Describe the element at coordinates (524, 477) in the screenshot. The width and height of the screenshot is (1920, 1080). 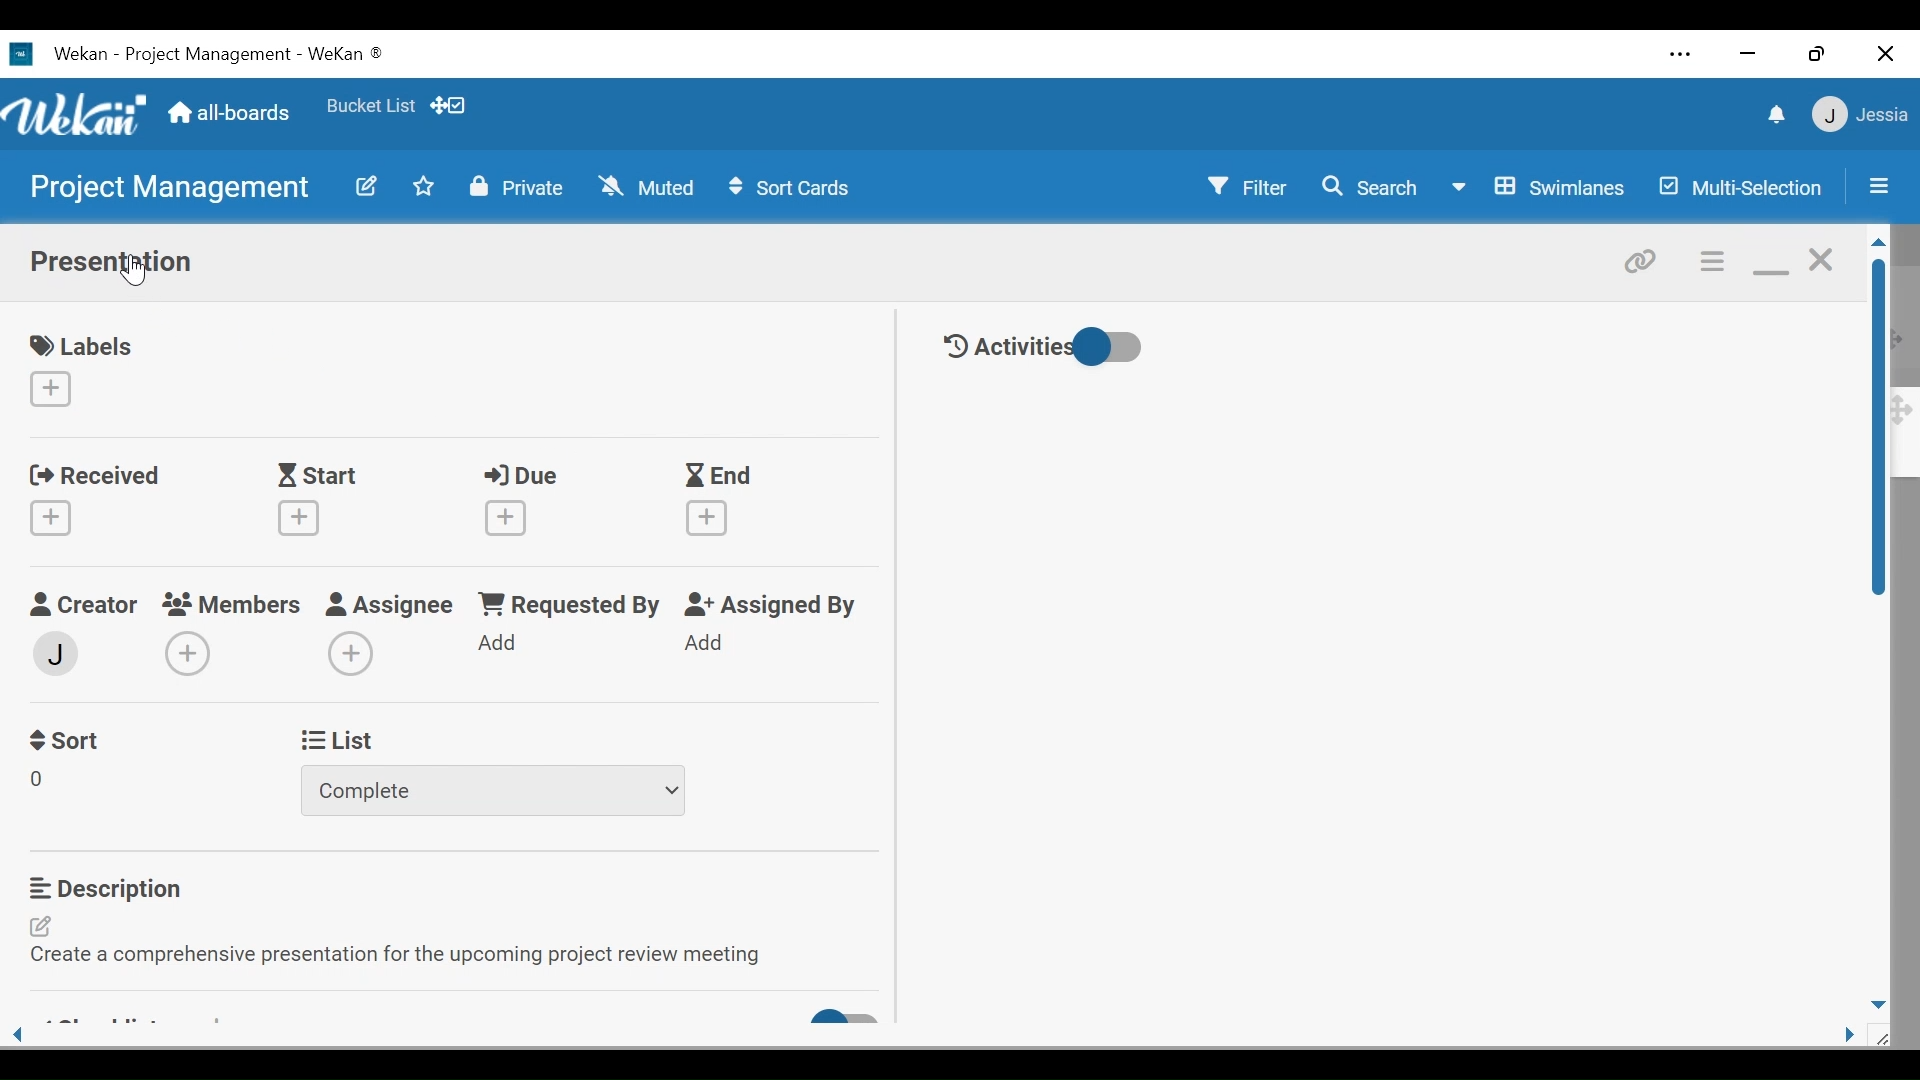
I see `Due Date` at that location.